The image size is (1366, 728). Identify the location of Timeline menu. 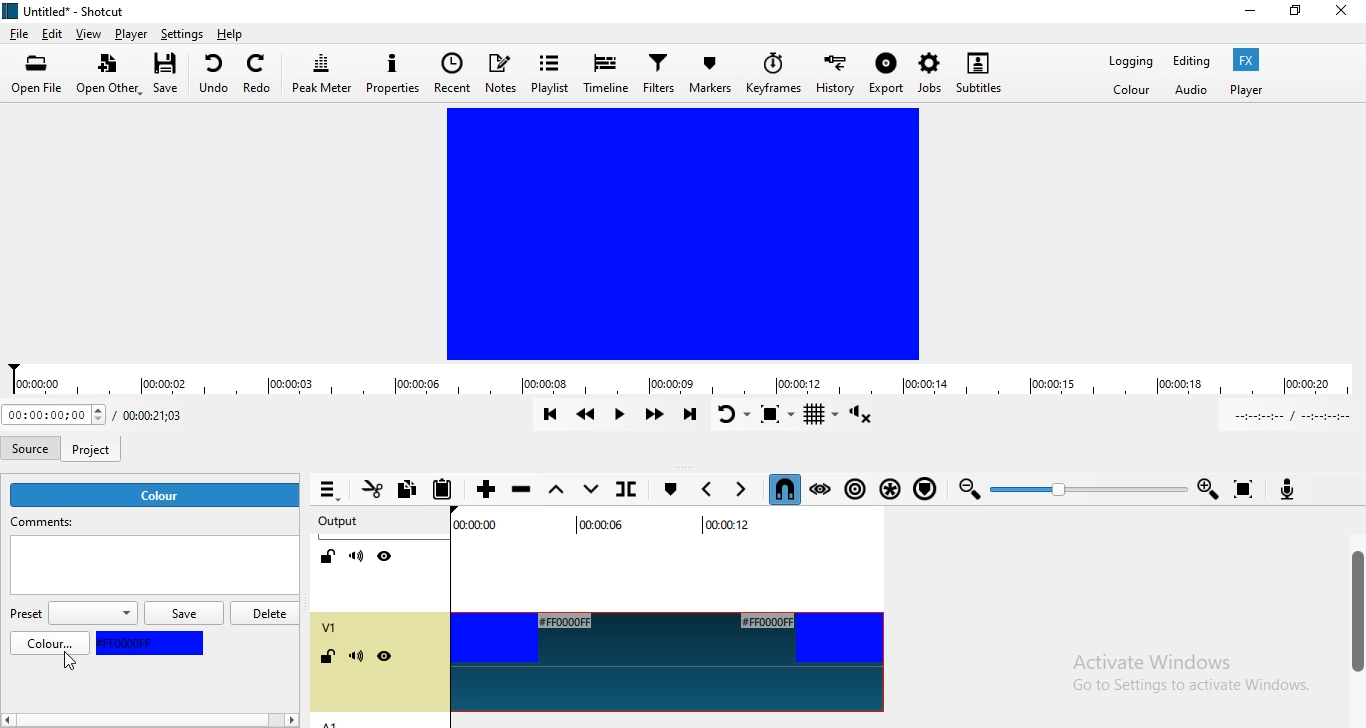
(329, 491).